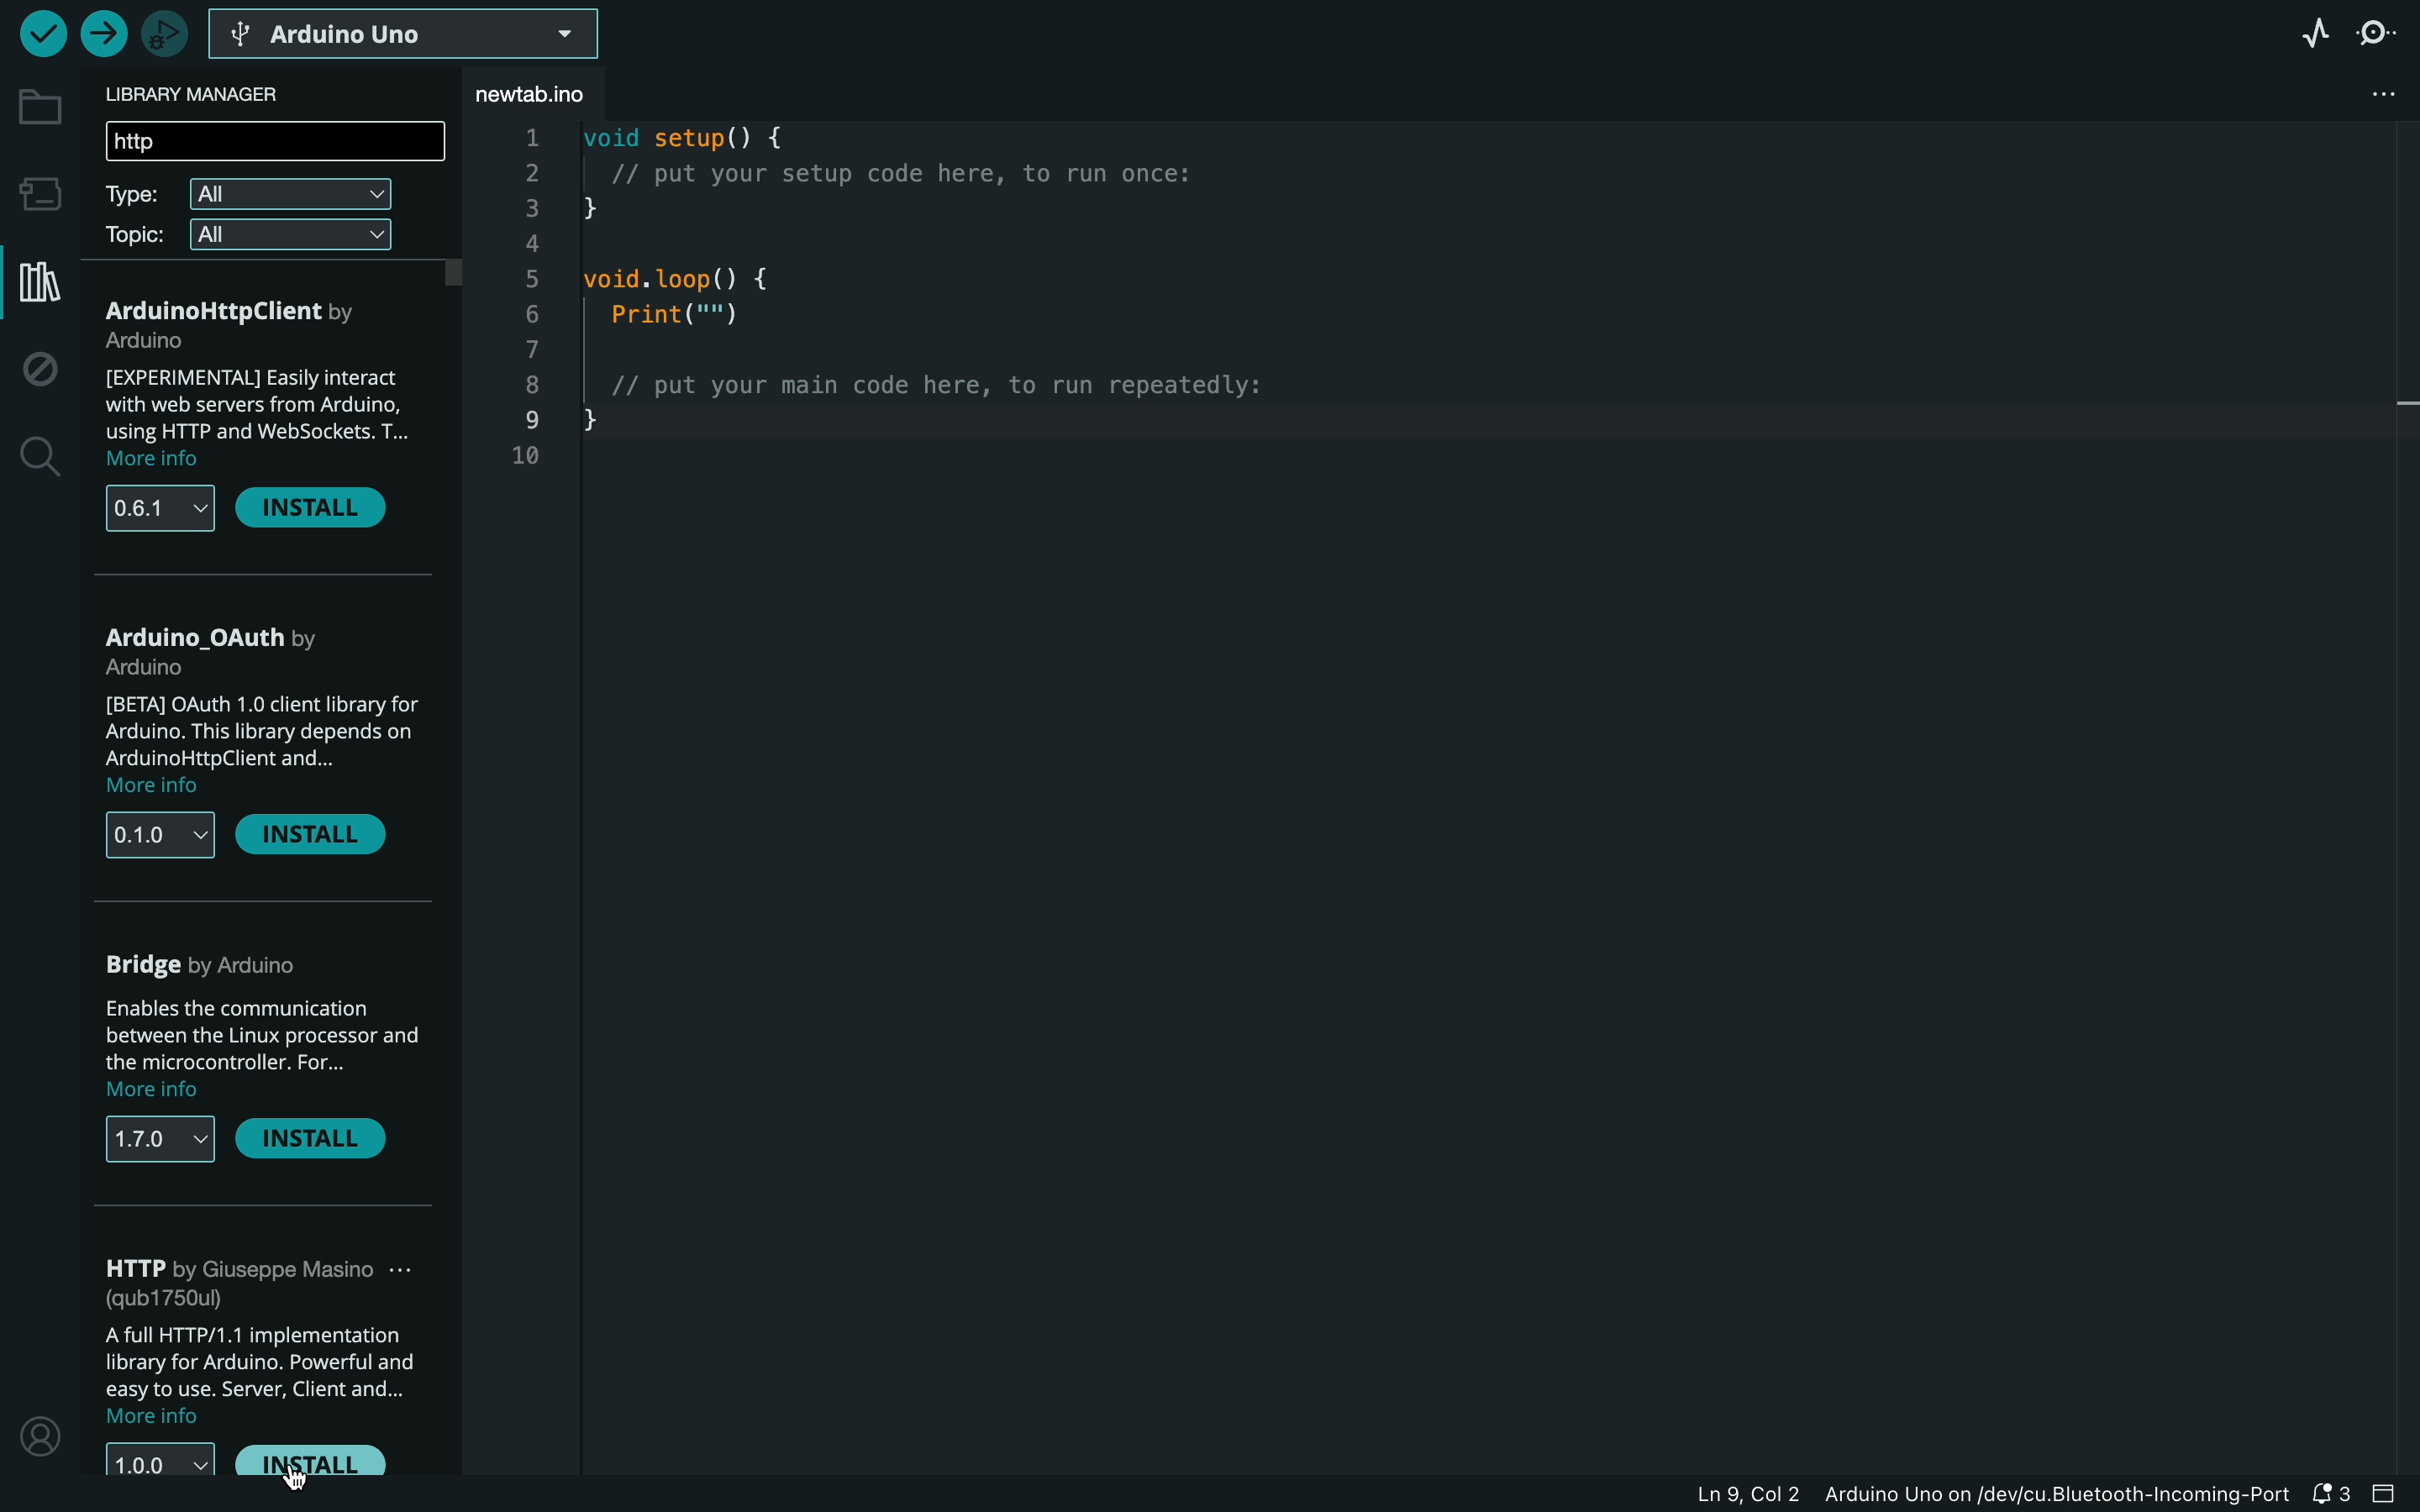 The width and height of the screenshot is (2420, 1512). What do you see at coordinates (40, 32) in the screenshot?
I see `verify` at bounding box center [40, 32].